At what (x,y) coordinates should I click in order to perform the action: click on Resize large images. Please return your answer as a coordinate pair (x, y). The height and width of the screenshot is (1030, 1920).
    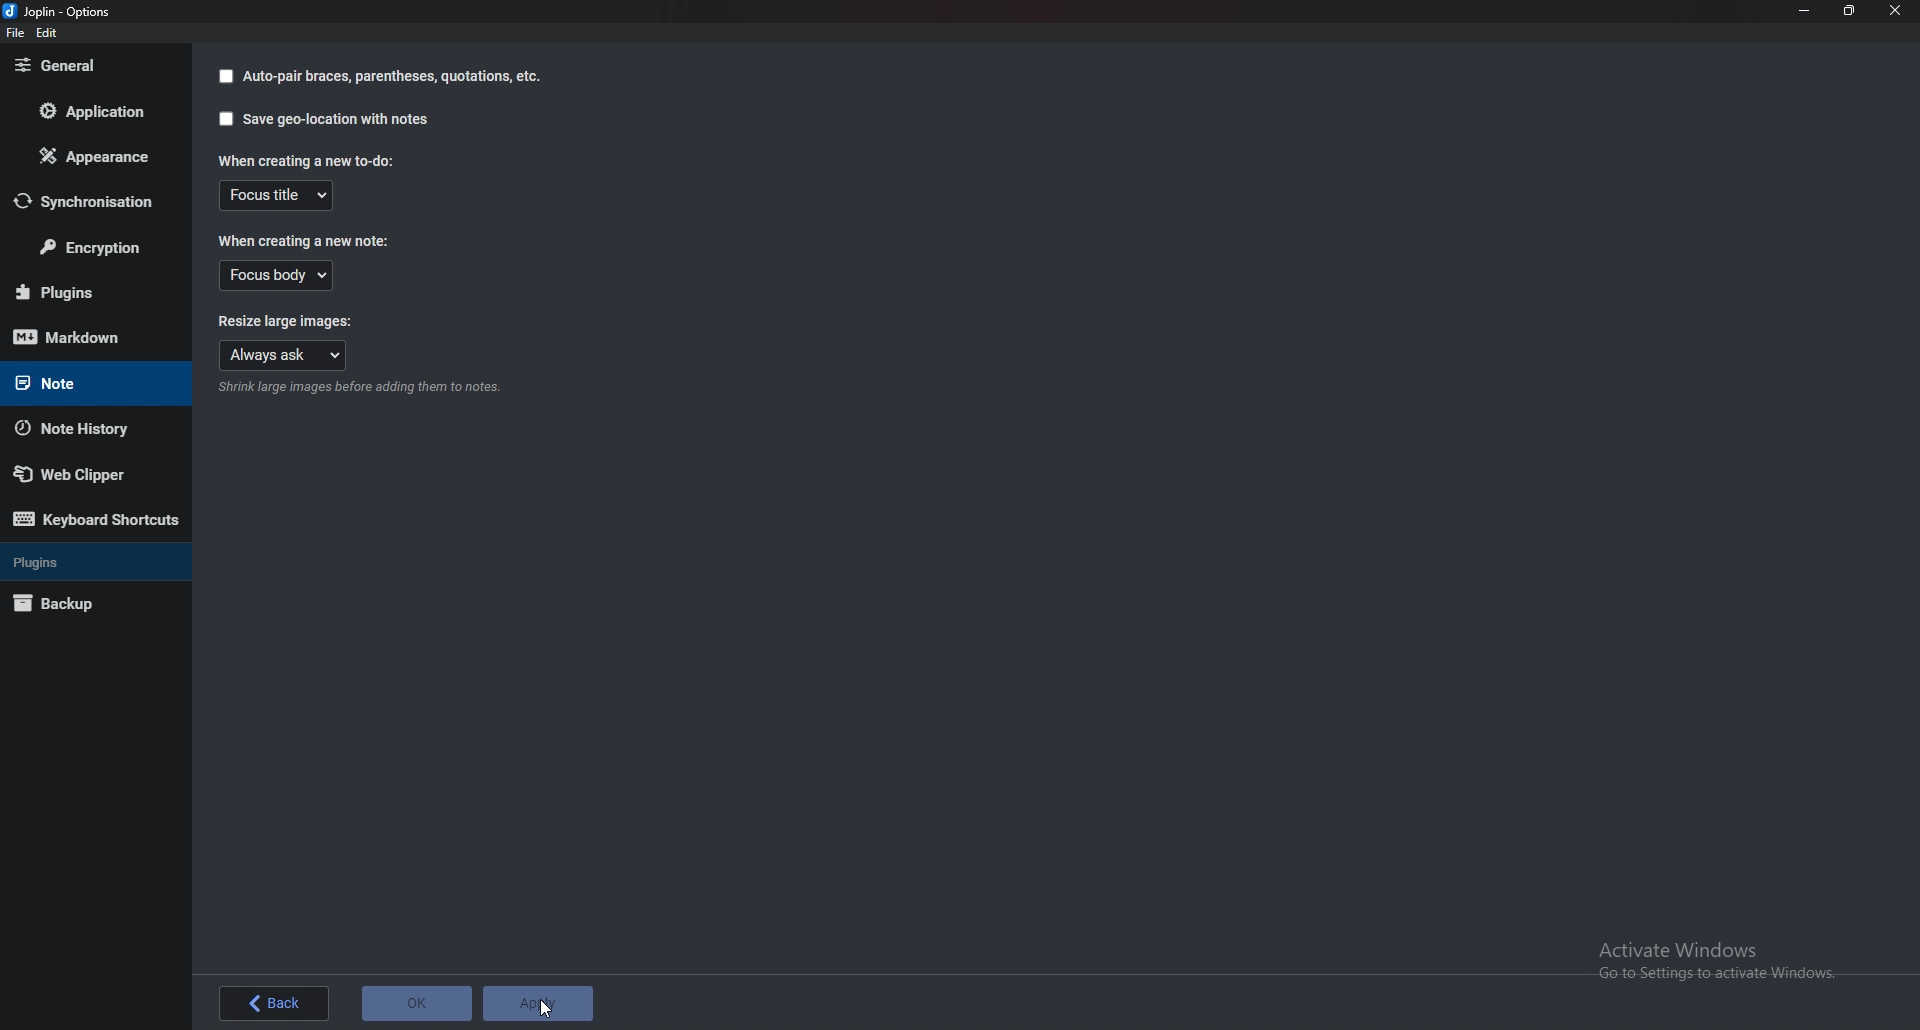
    Looking at the image, I should click on (296, 324).